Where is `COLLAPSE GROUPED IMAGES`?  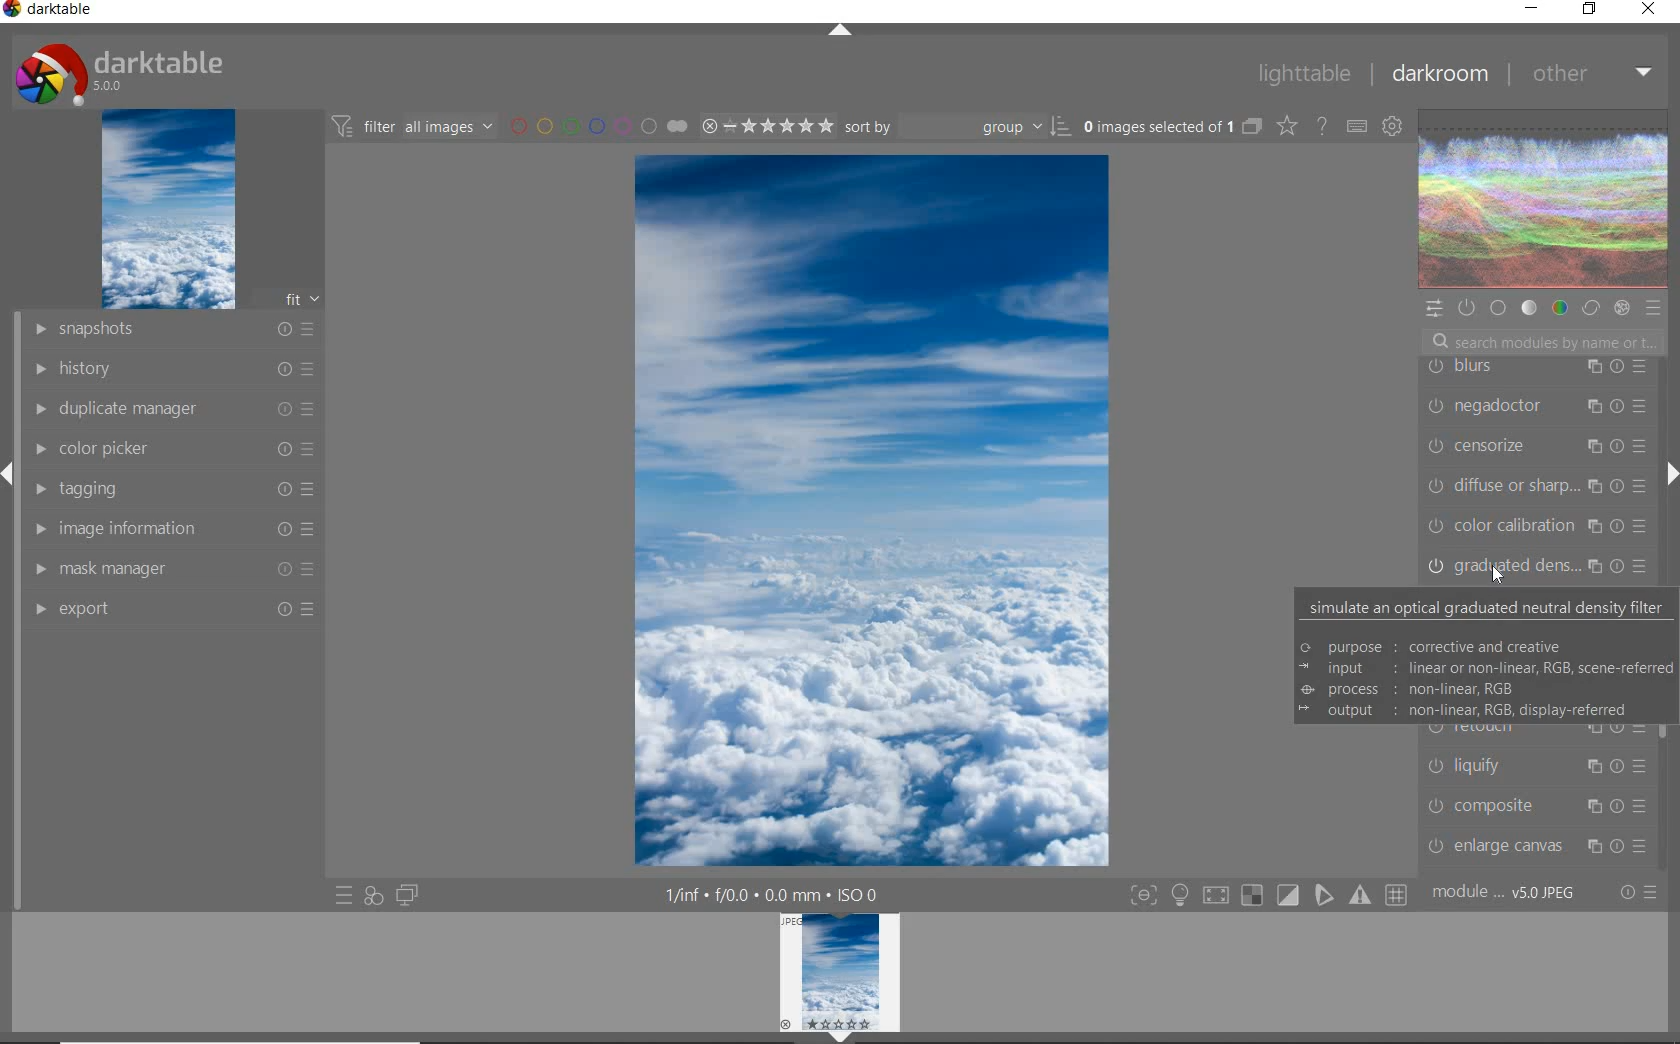 COLLAPSE GROUPED IMAGES is located at coordinates (1253, 125).